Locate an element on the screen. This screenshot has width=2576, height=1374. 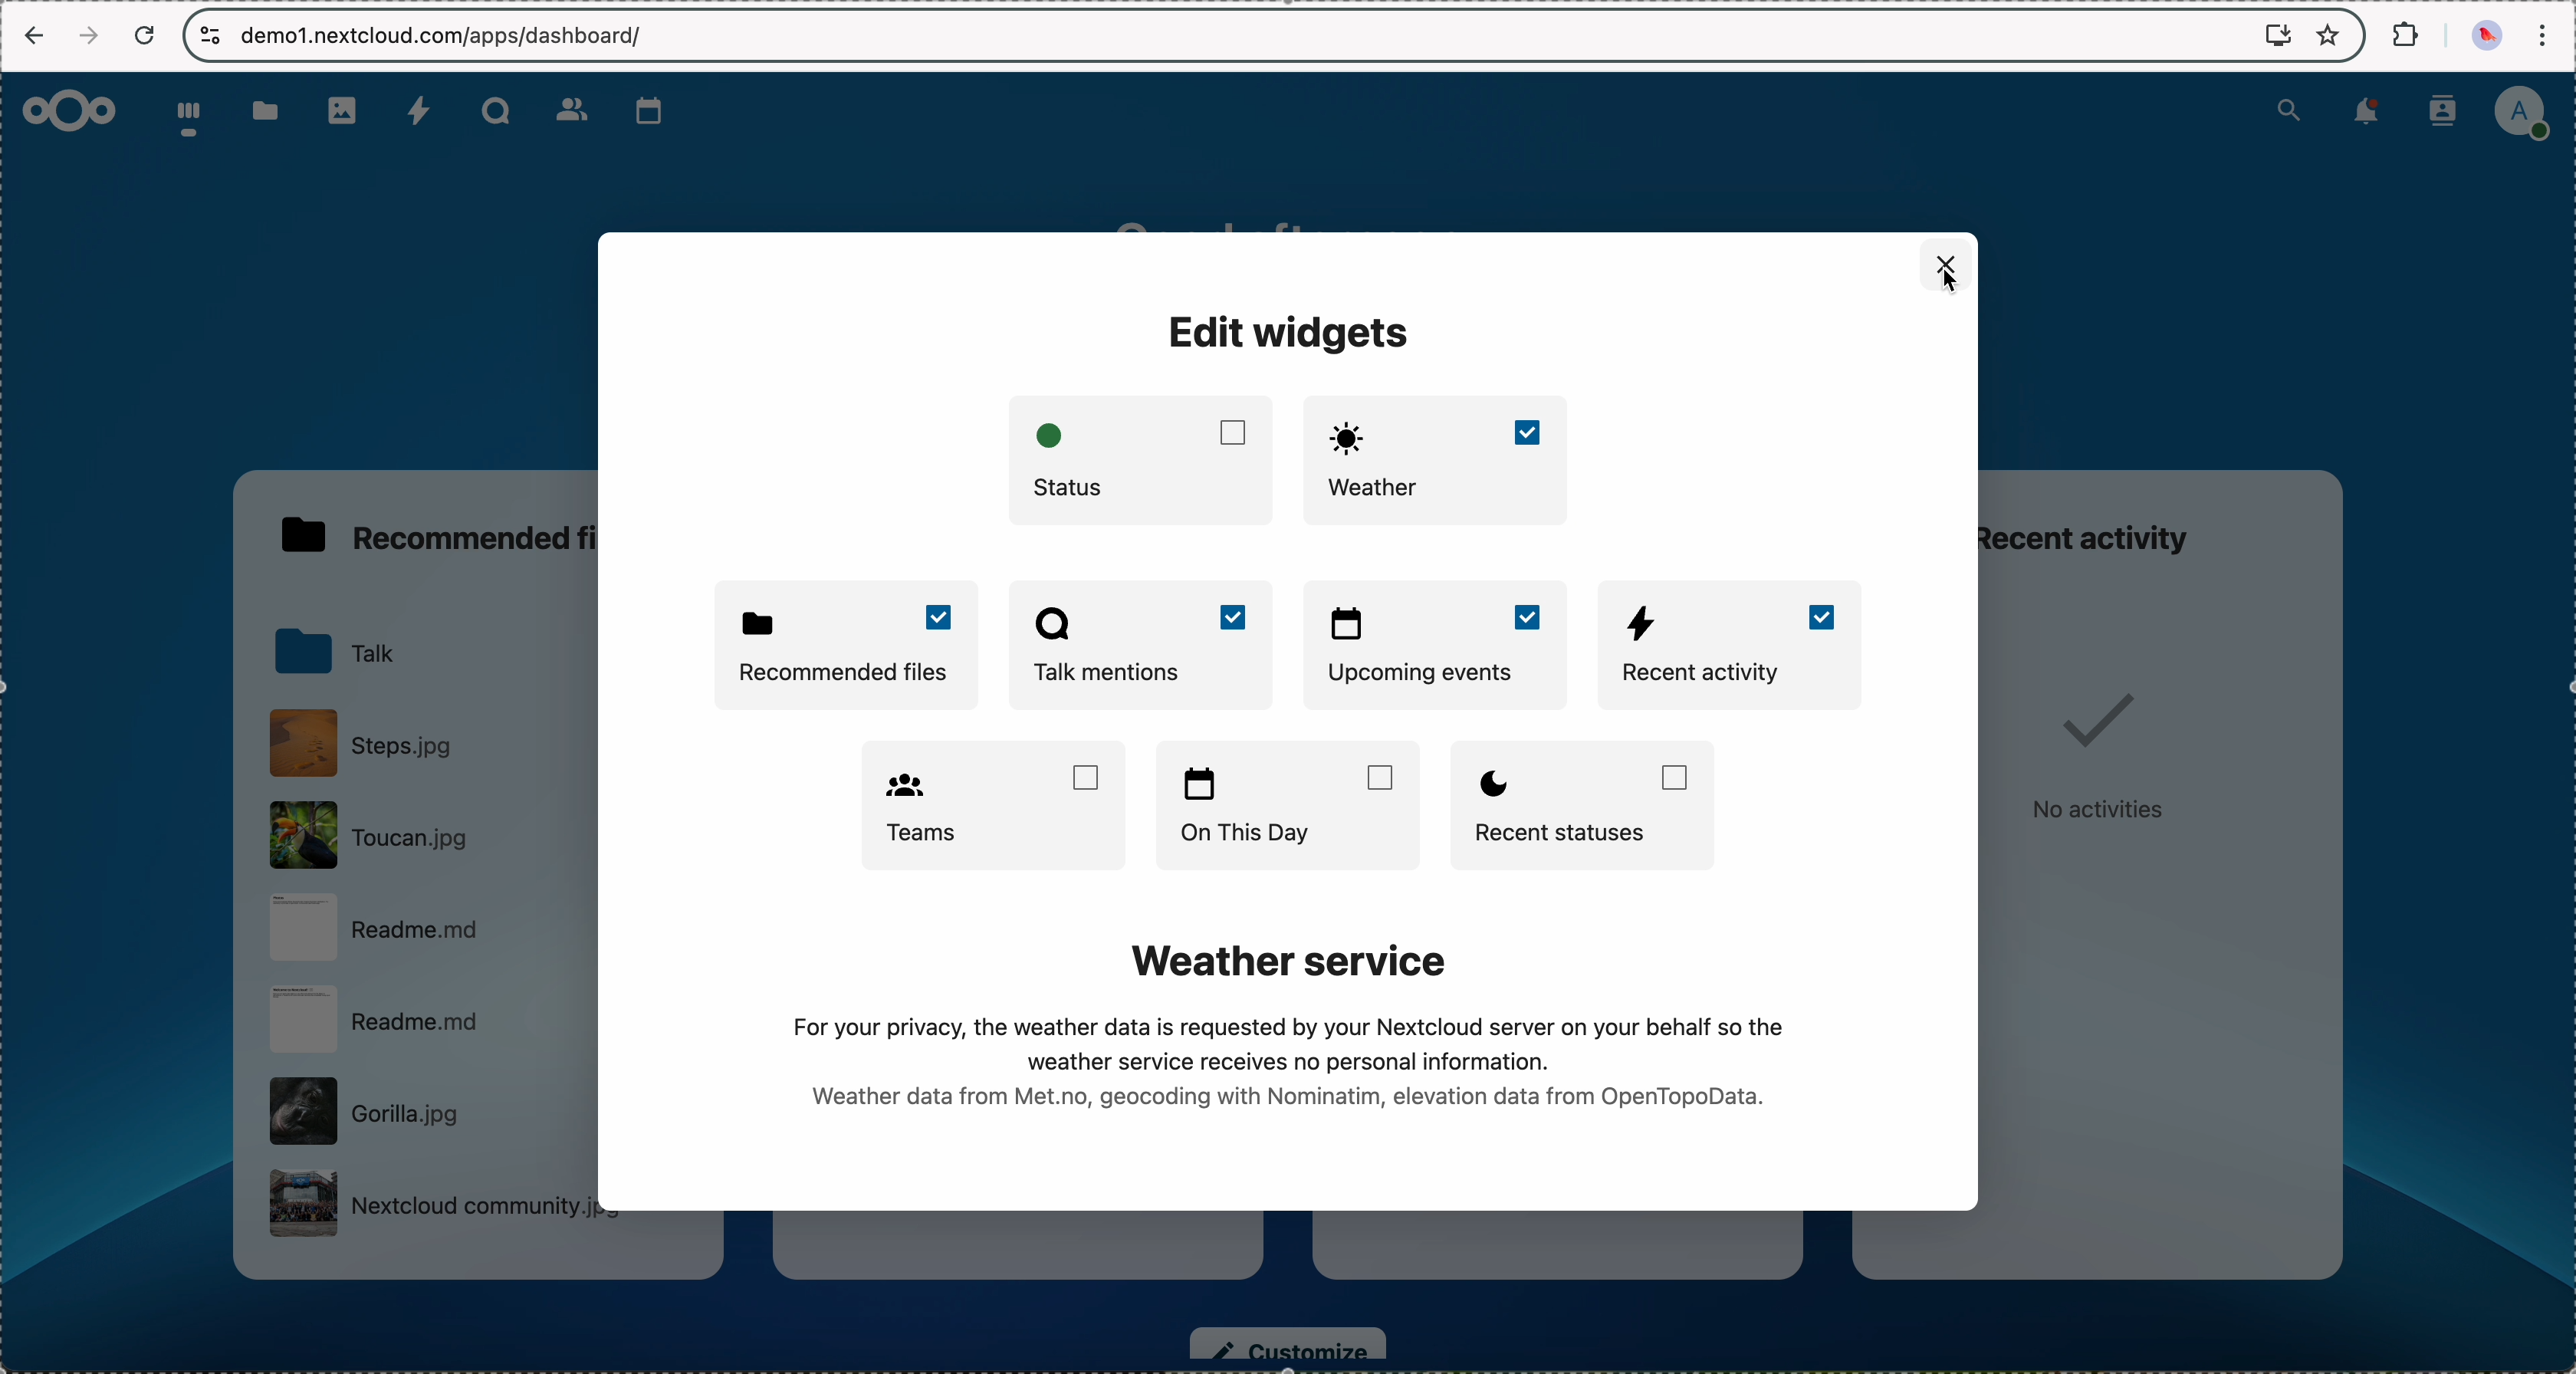
recent activity is located at coordinates (2114, 535).